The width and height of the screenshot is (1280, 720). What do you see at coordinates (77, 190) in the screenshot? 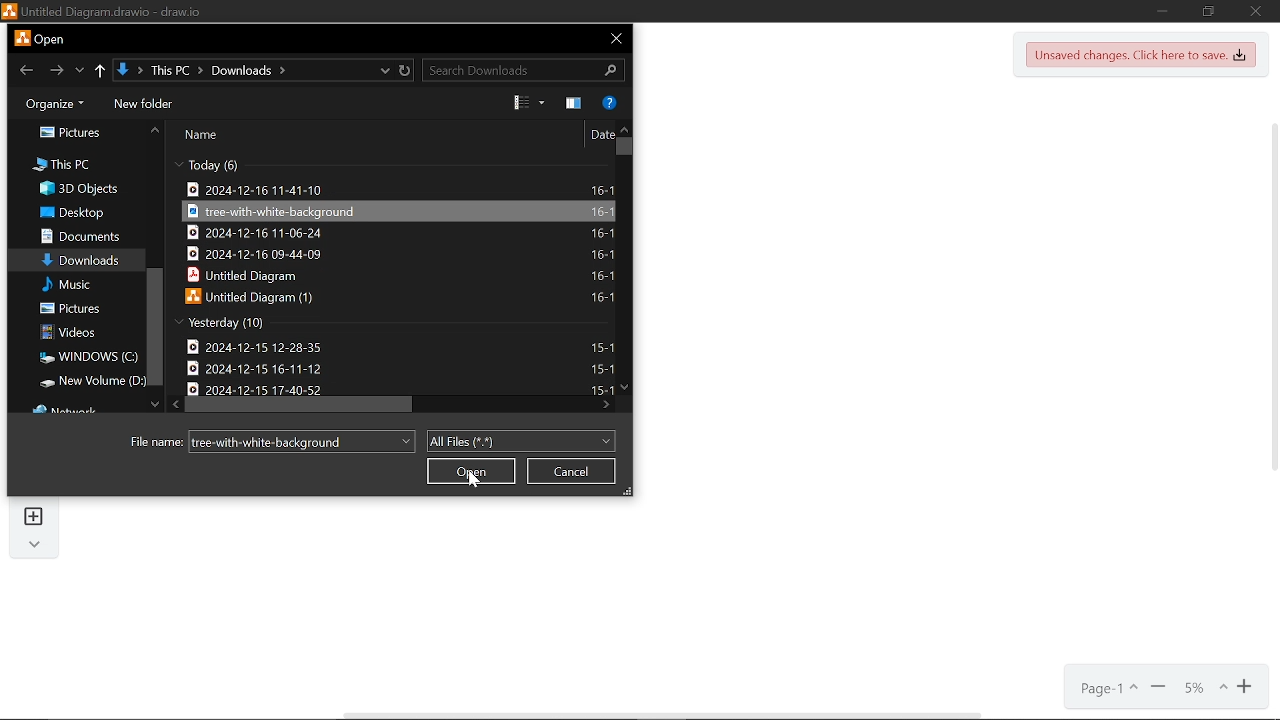
I see `3d objects` at bounding box center [77, 190].